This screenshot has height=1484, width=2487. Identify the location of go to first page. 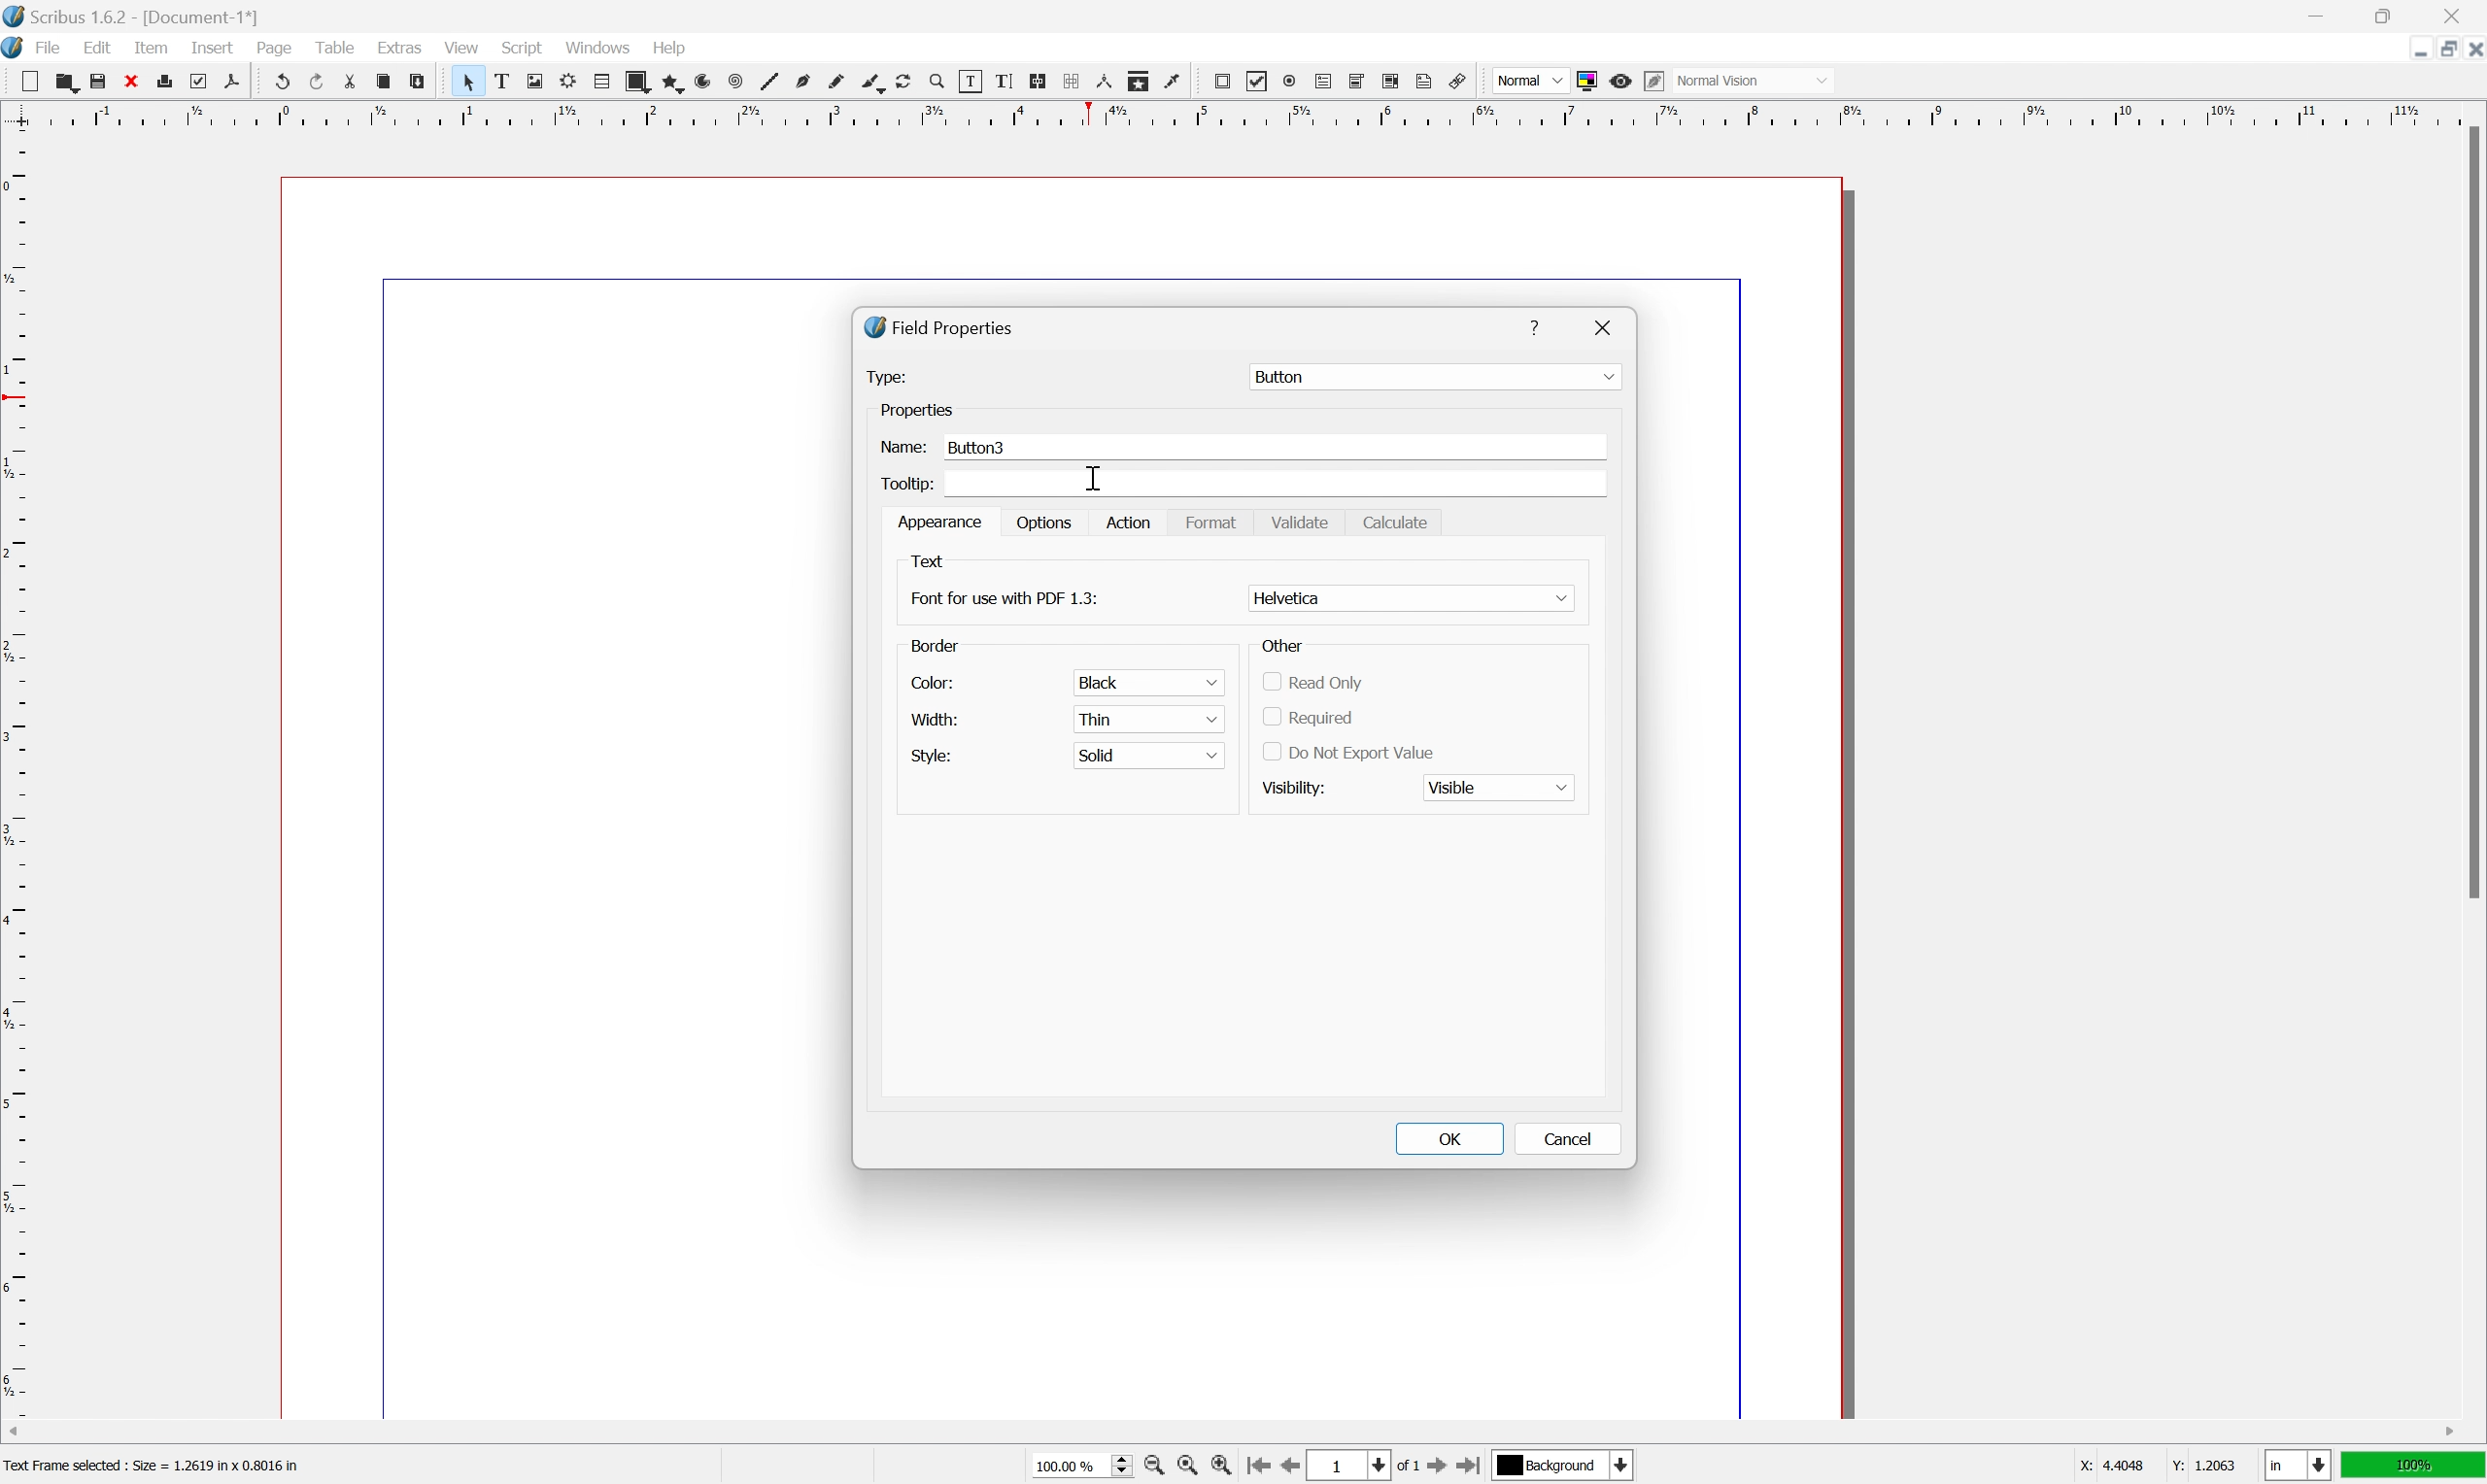
(1258, 1466).